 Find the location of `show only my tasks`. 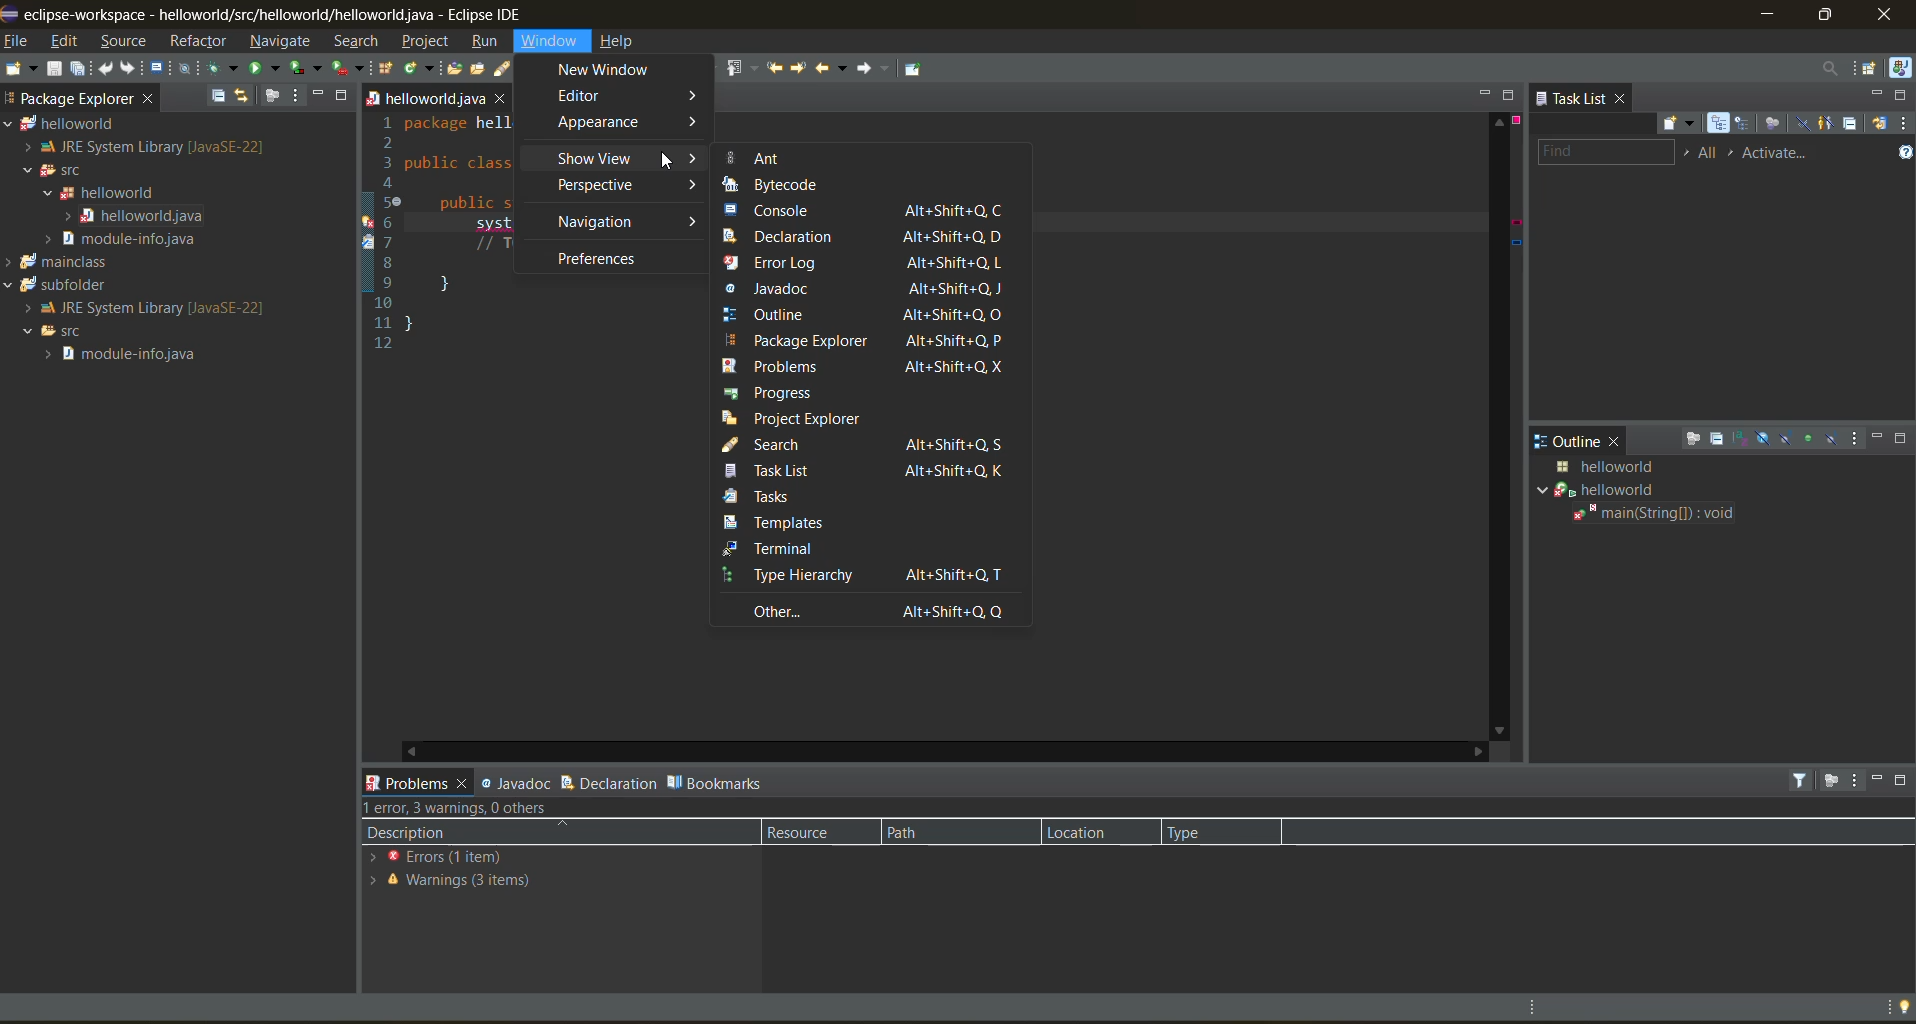

show only my tasks is located at coordinates (1829, 124).